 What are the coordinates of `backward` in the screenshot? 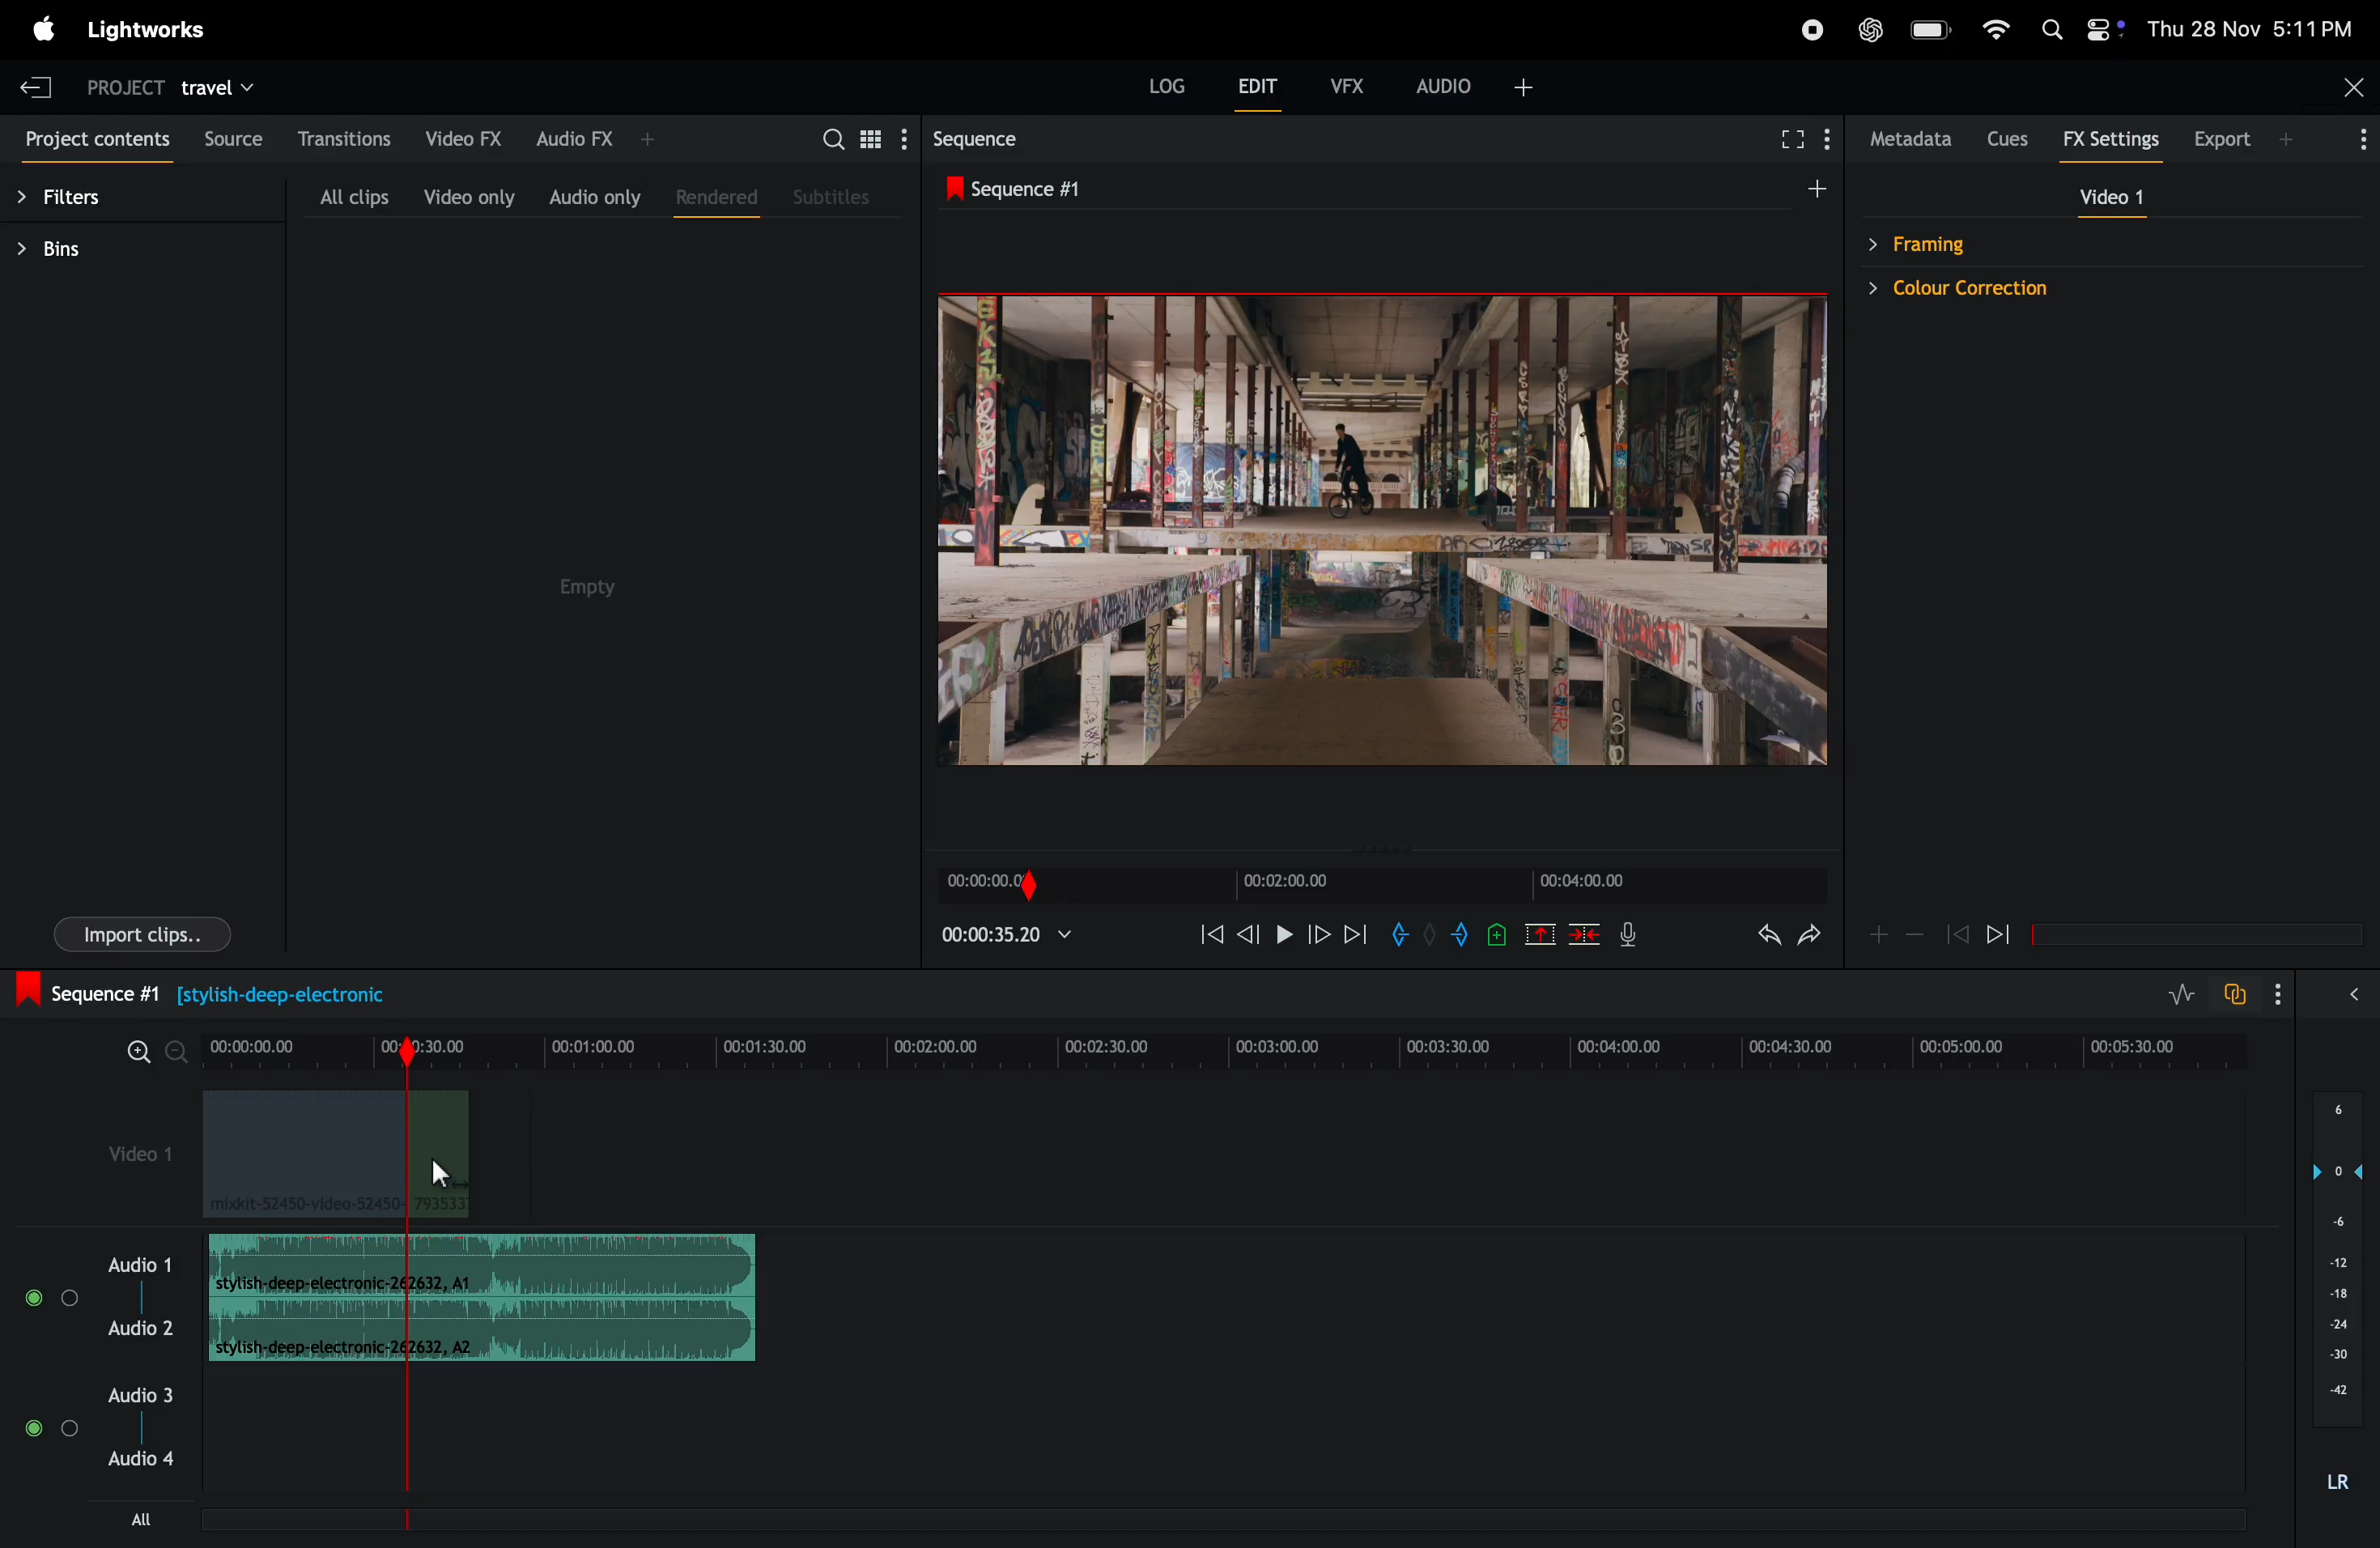 It's located at (1249, 937).